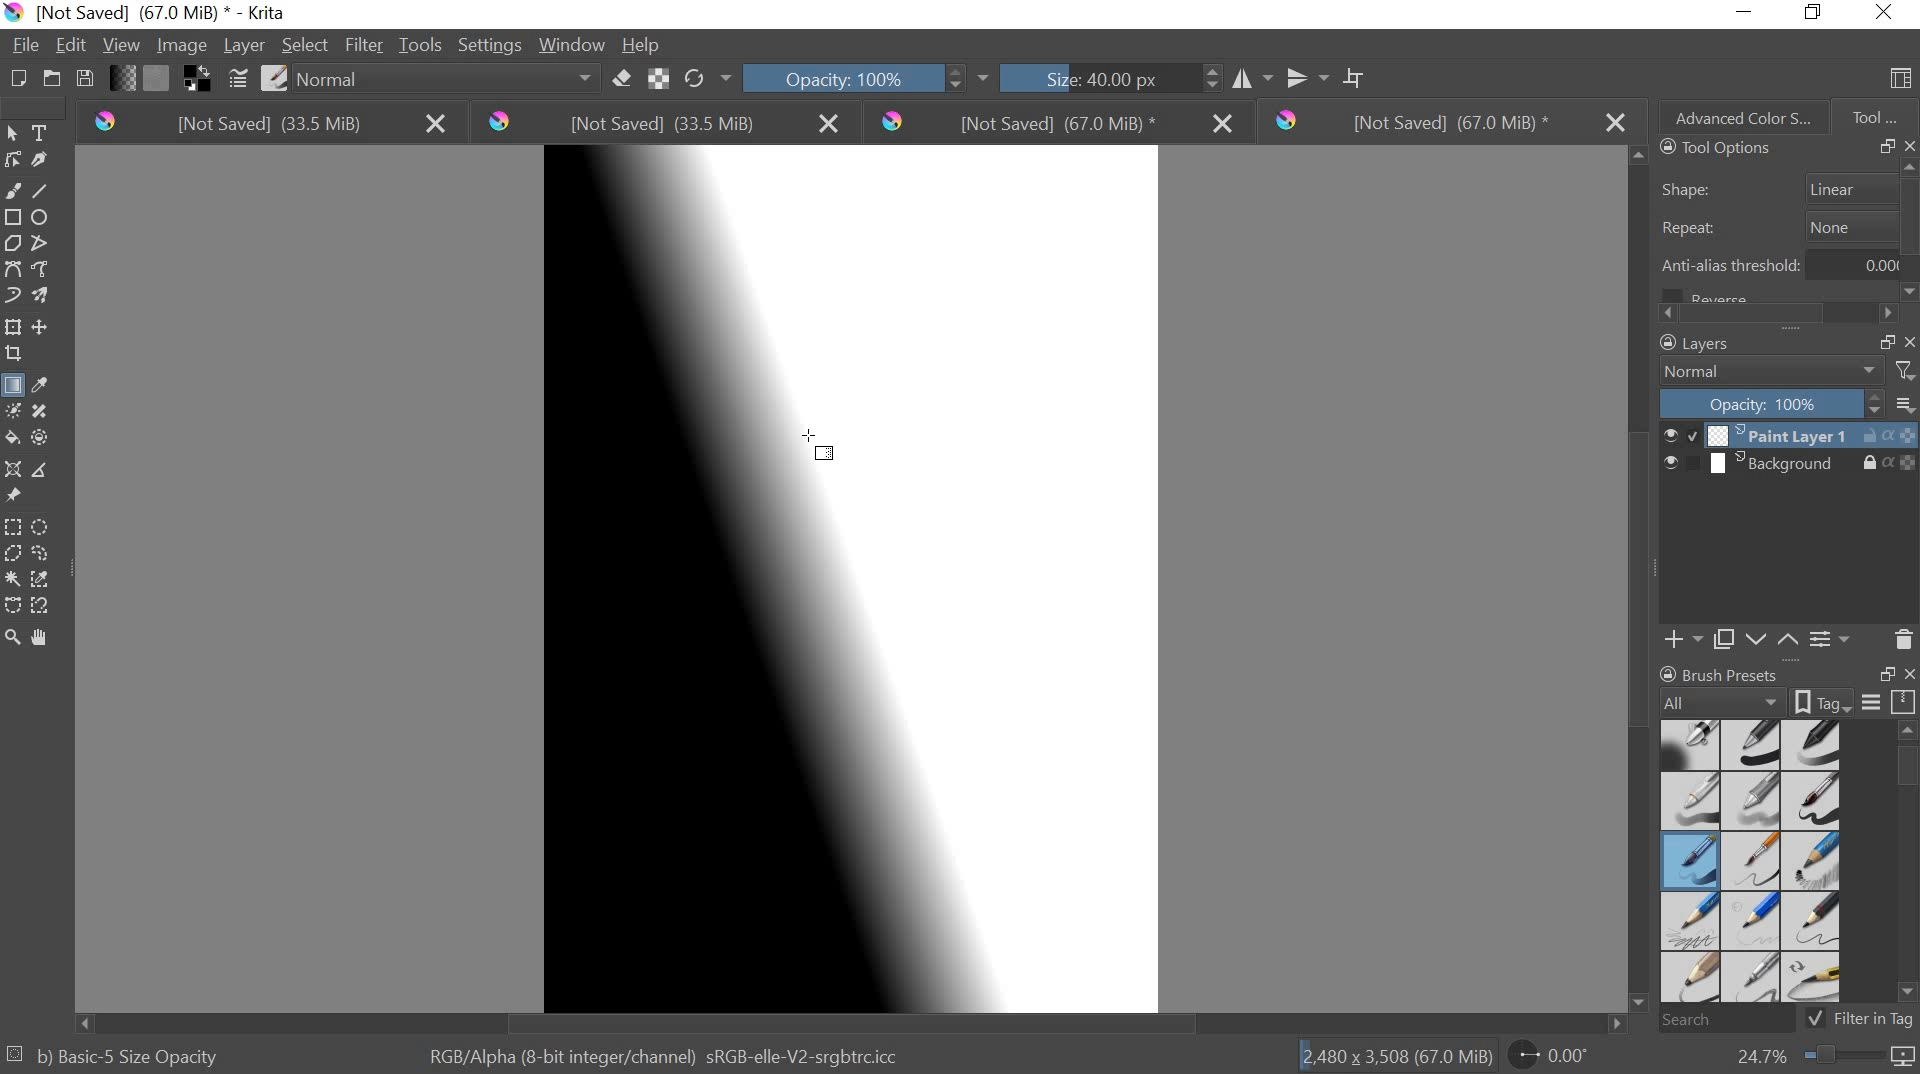 The image size is (1920, 1074). I want to click on similar color selection, so click(44, 579).